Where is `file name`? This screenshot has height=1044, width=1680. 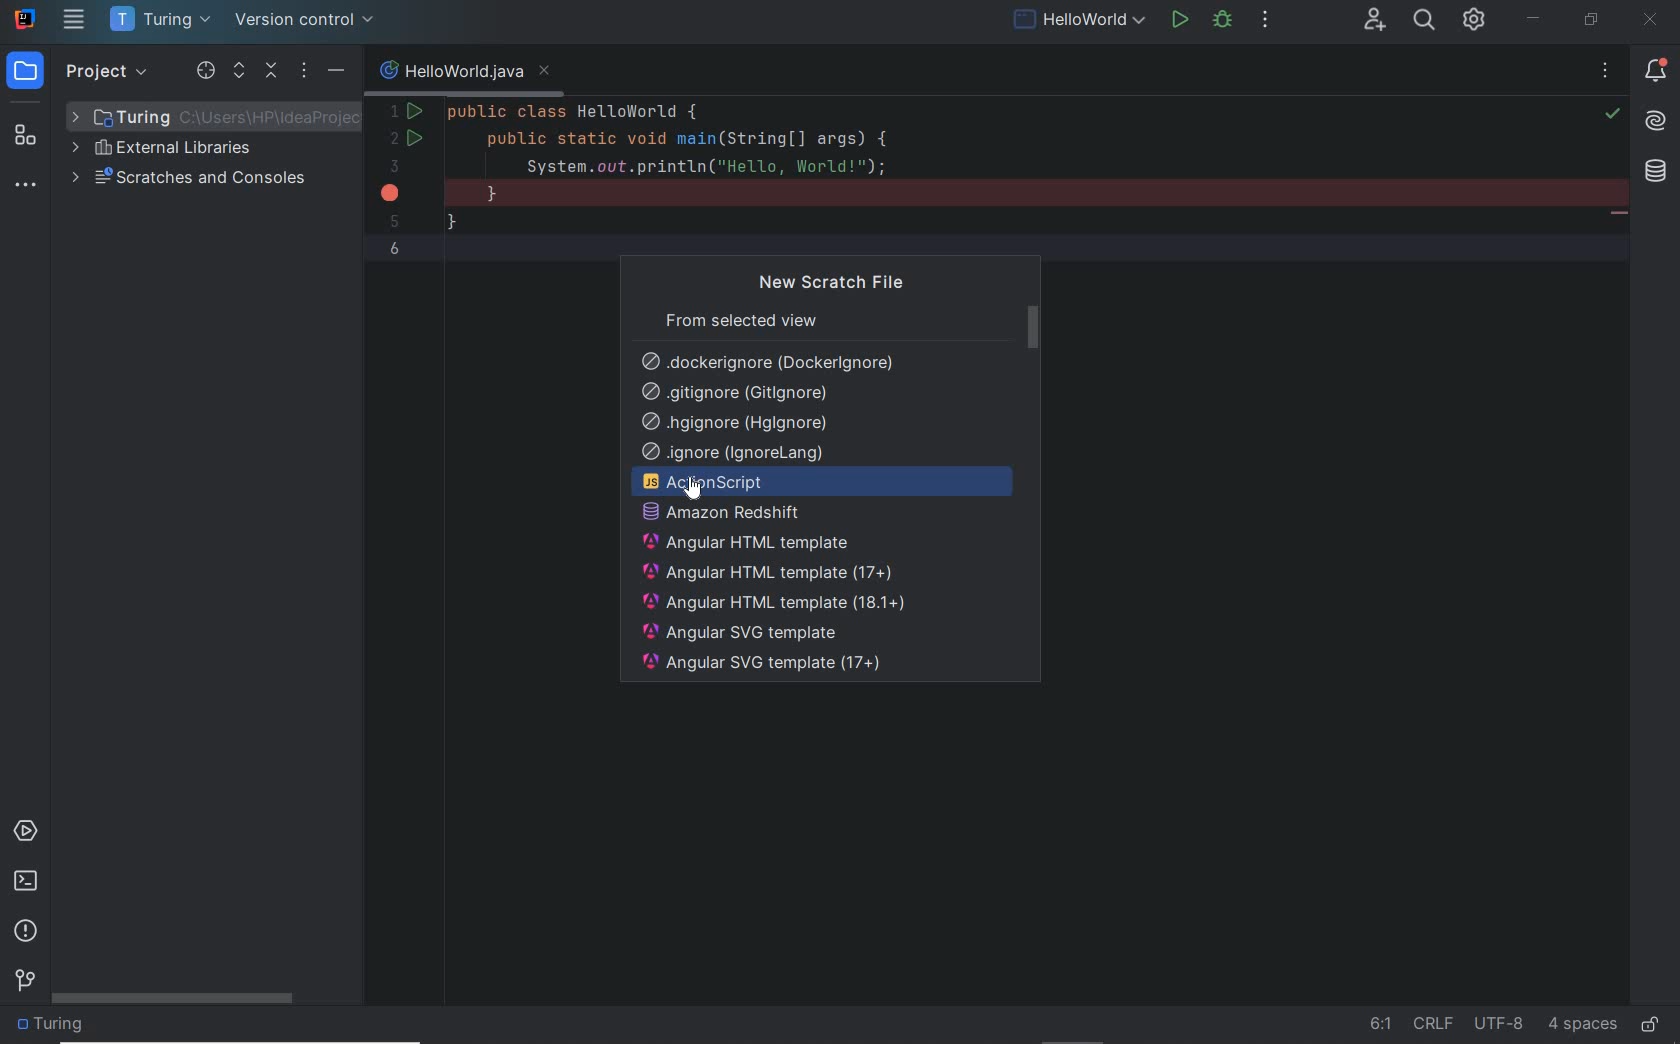
file name is located at coordinates (451, 72).